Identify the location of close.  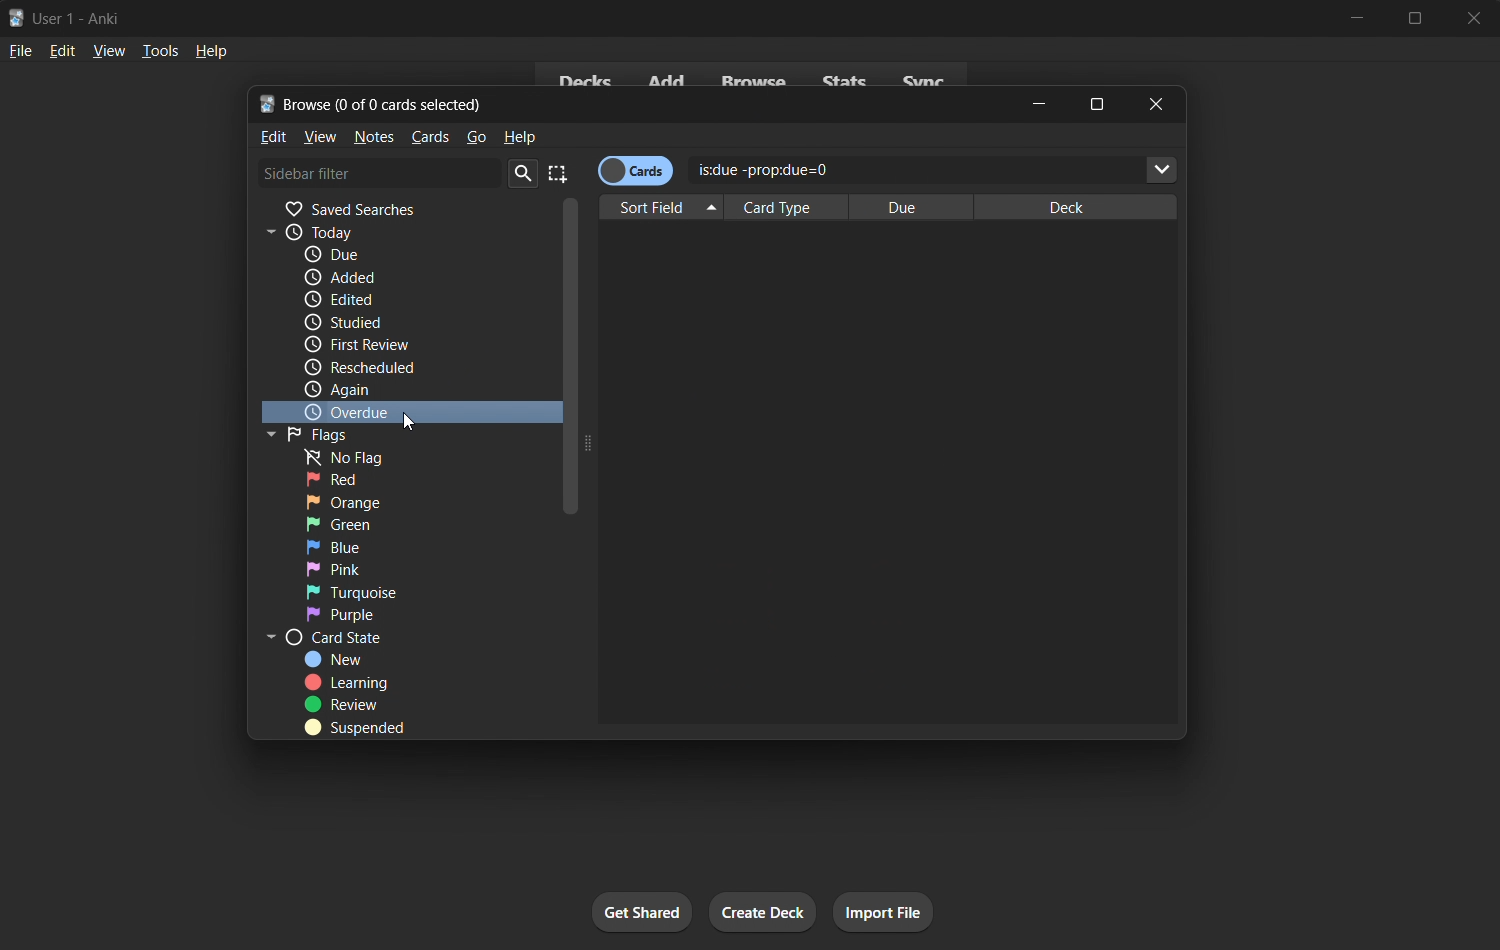
(1153, 103).